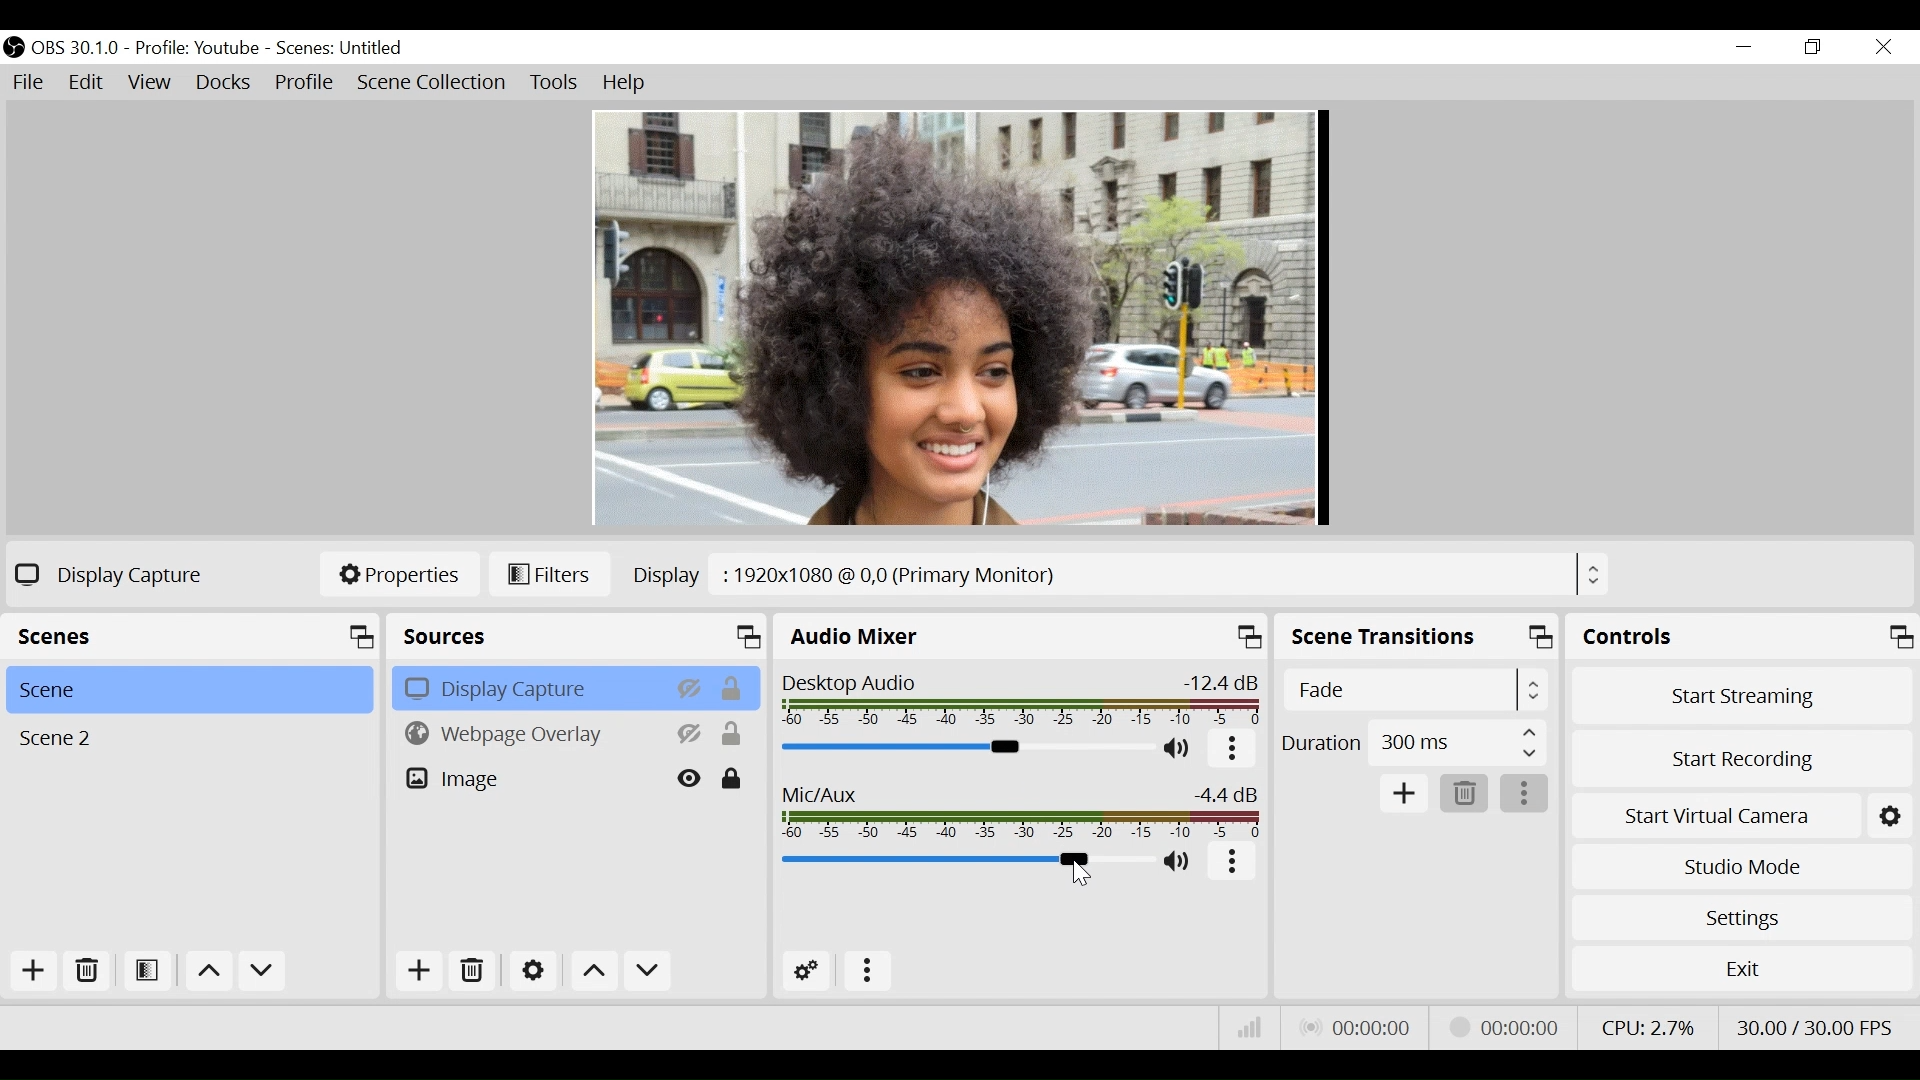  What do you see at coordinates (625, 83) in the screenshot?
I see `Help` at bounding box center [625, 83].